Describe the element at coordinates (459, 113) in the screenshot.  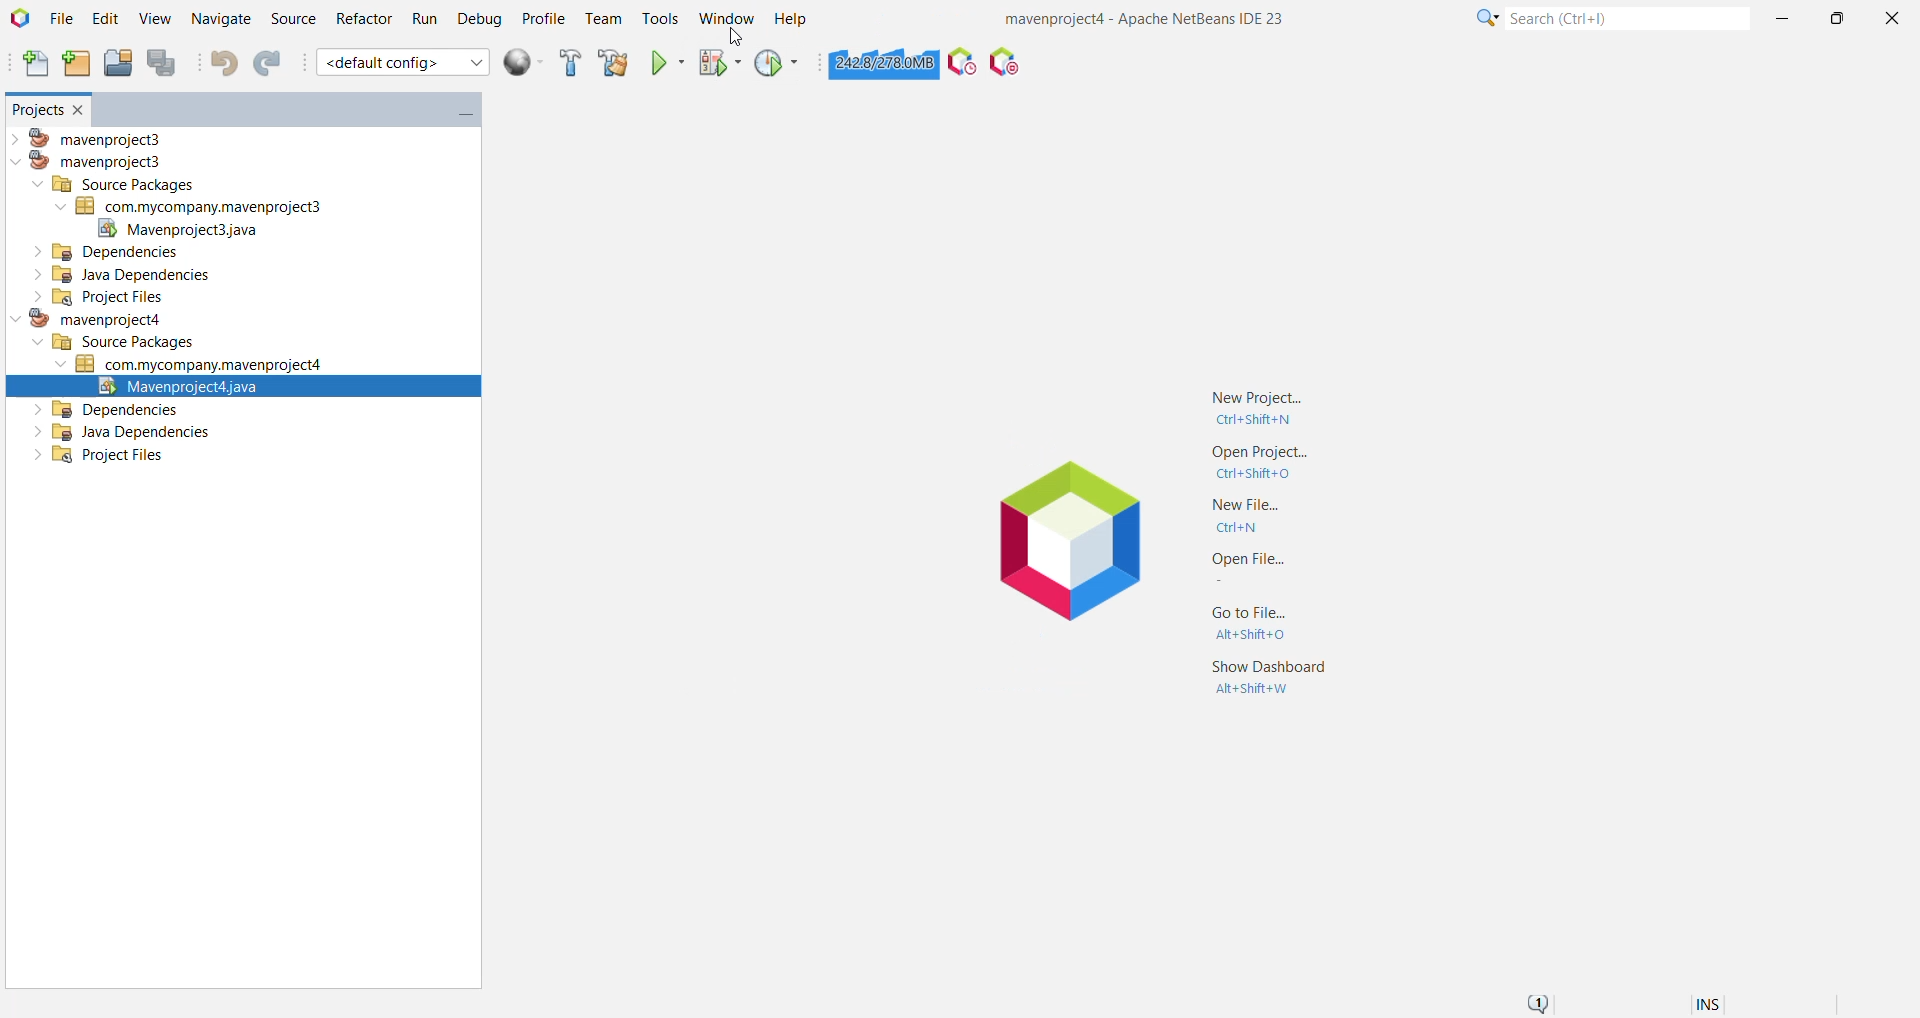
I see `Minimize Window Group` at that location.